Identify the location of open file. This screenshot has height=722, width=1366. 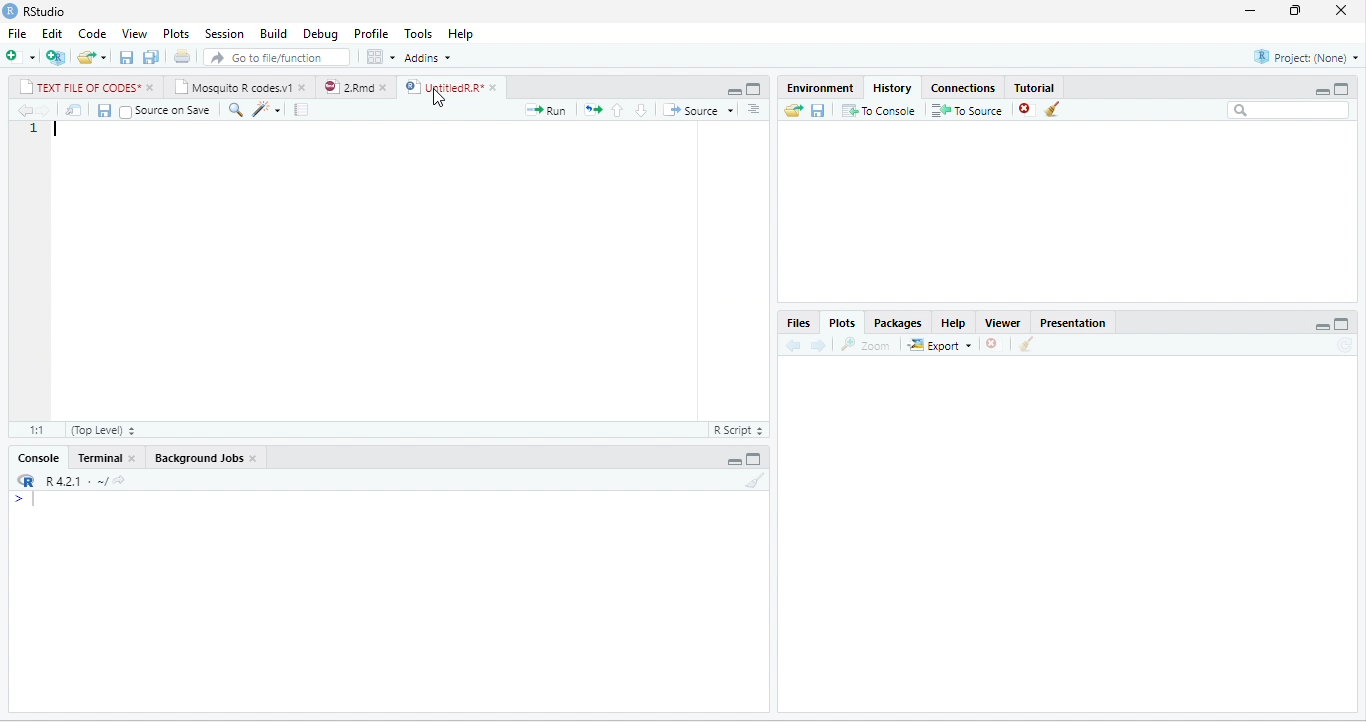
(92, 57).